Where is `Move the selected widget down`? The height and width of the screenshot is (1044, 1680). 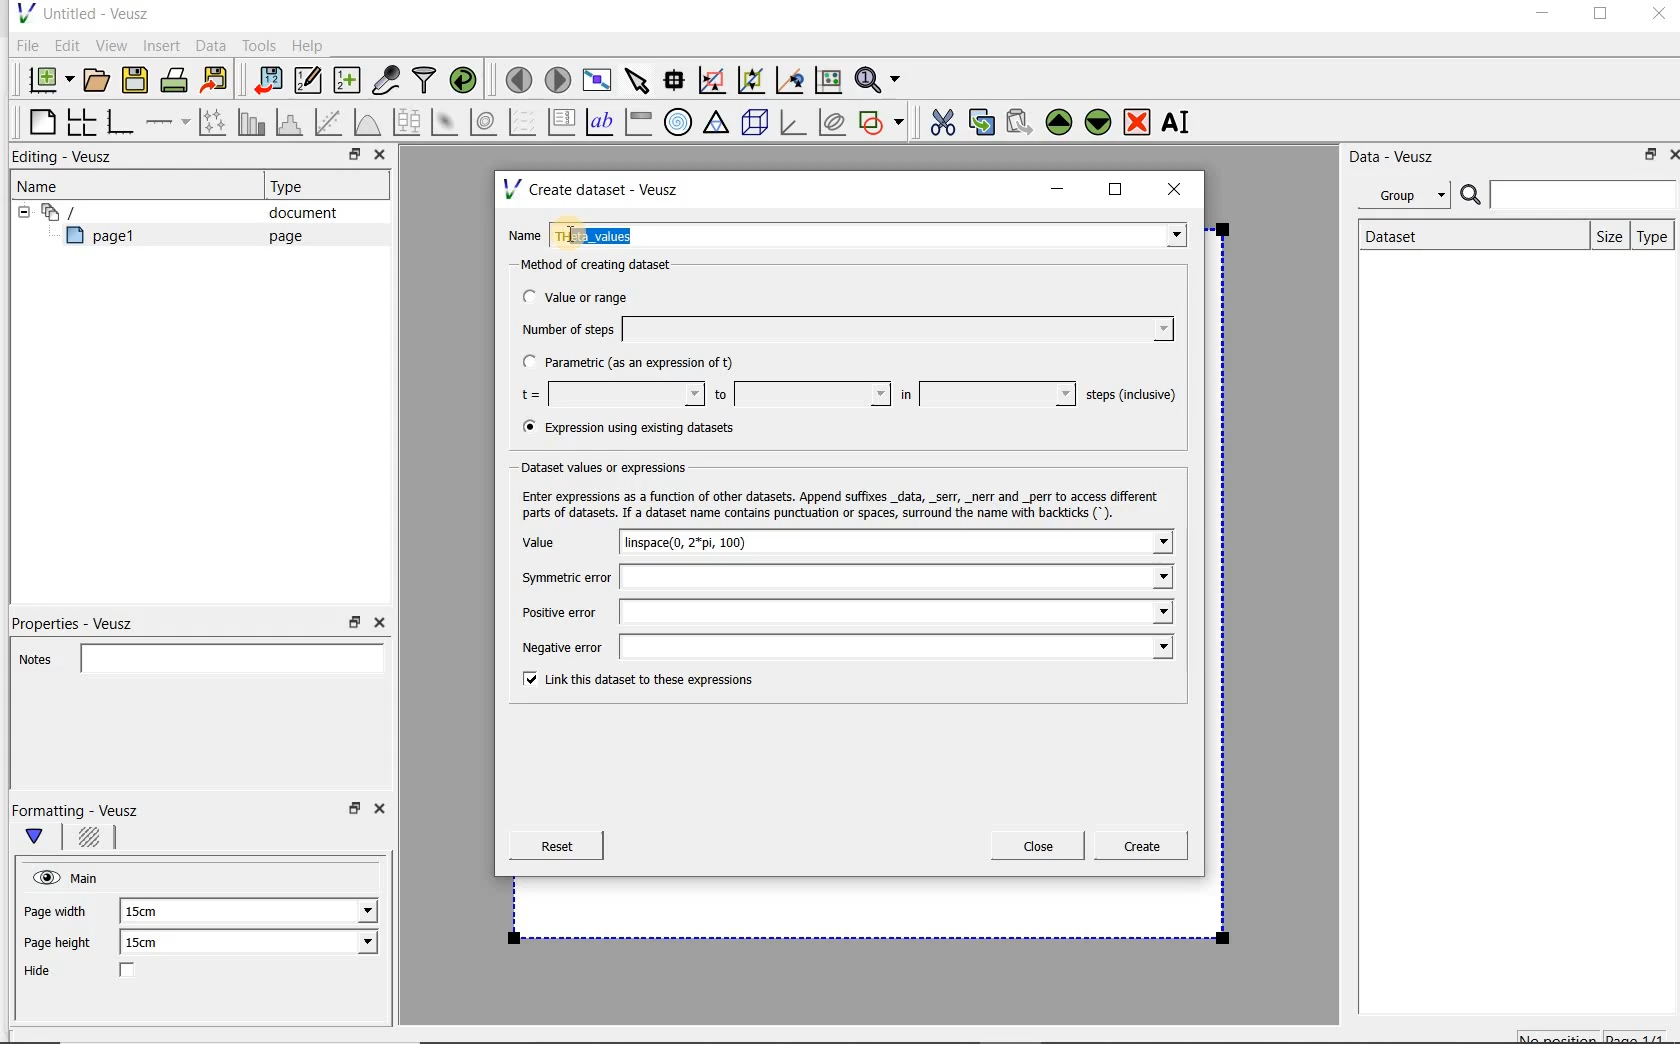
Move the selected widget down is located at coordinates (1099, 121).